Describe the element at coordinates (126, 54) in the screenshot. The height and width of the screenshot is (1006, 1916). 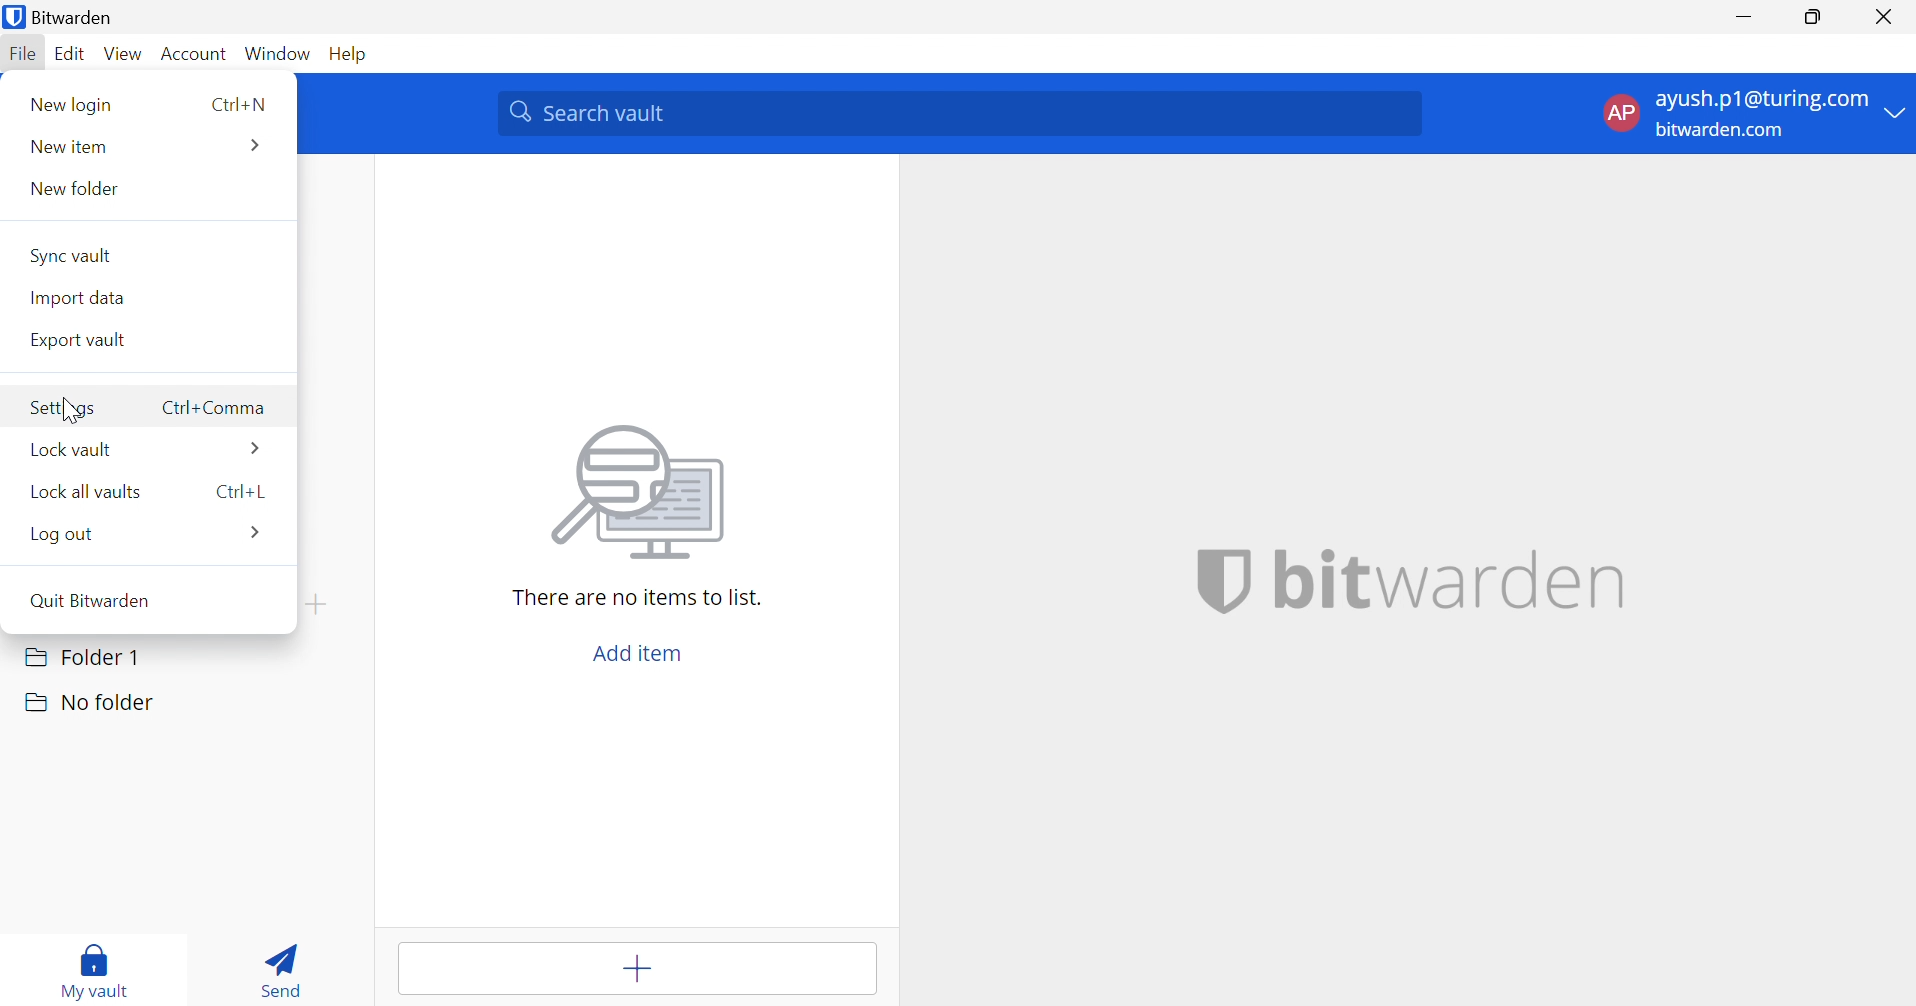
I see `View` at that location.